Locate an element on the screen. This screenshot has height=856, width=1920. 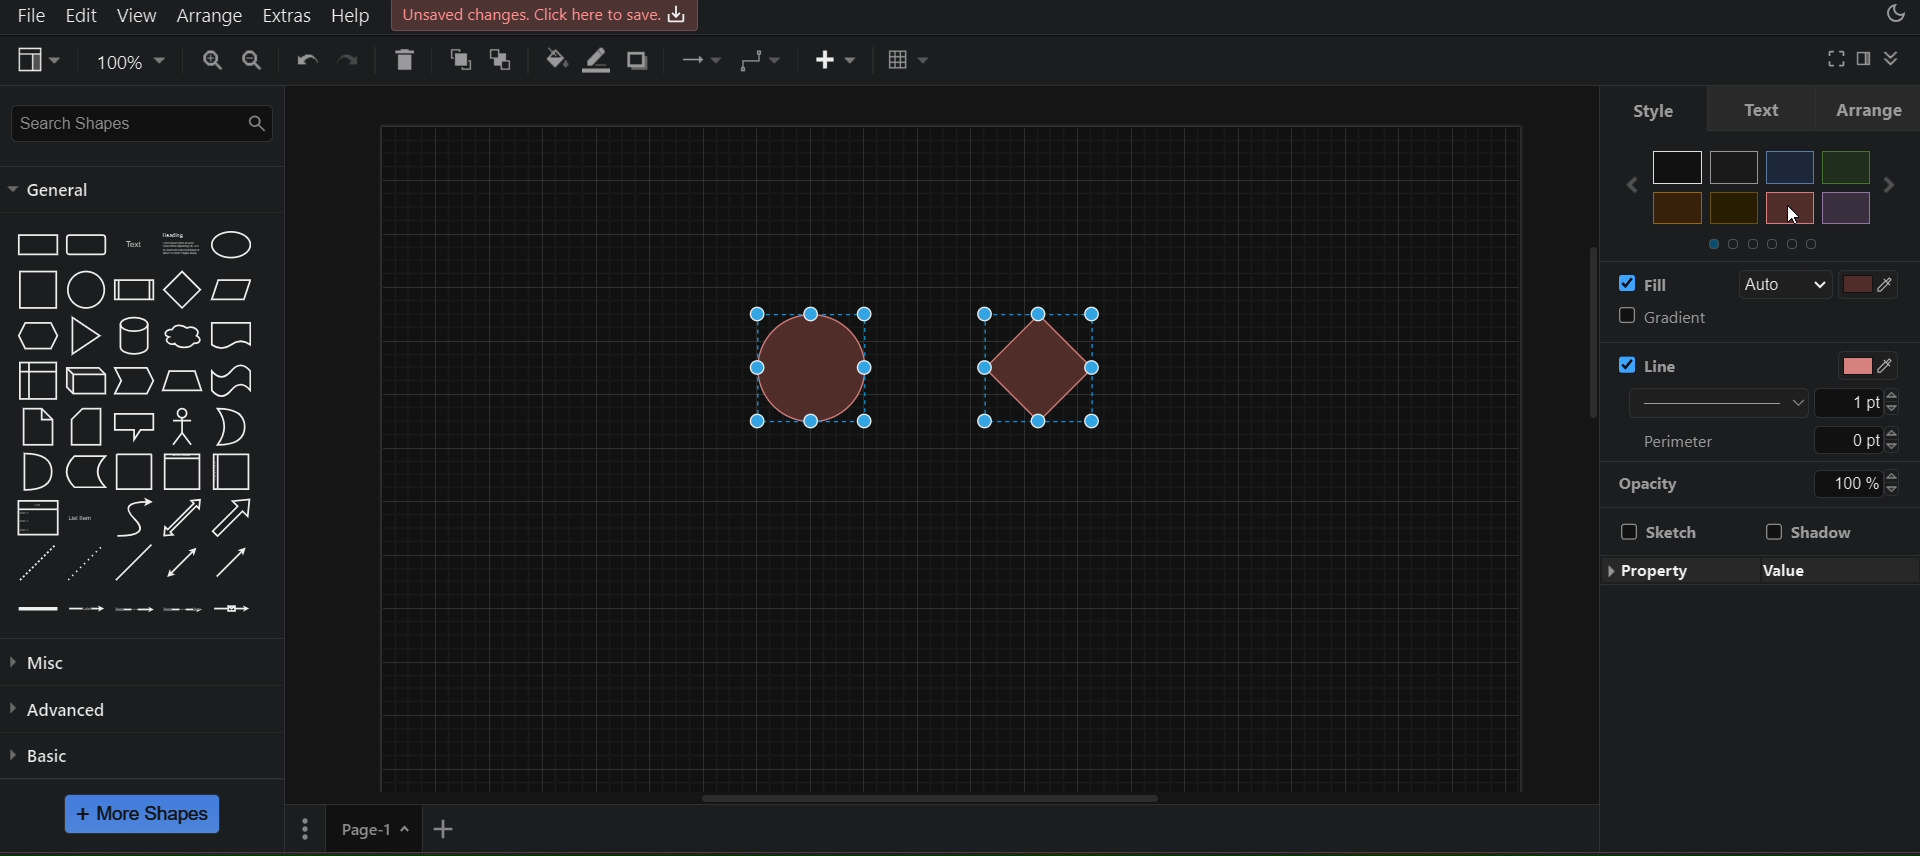
more shapes is located at coordinates (138, 813).